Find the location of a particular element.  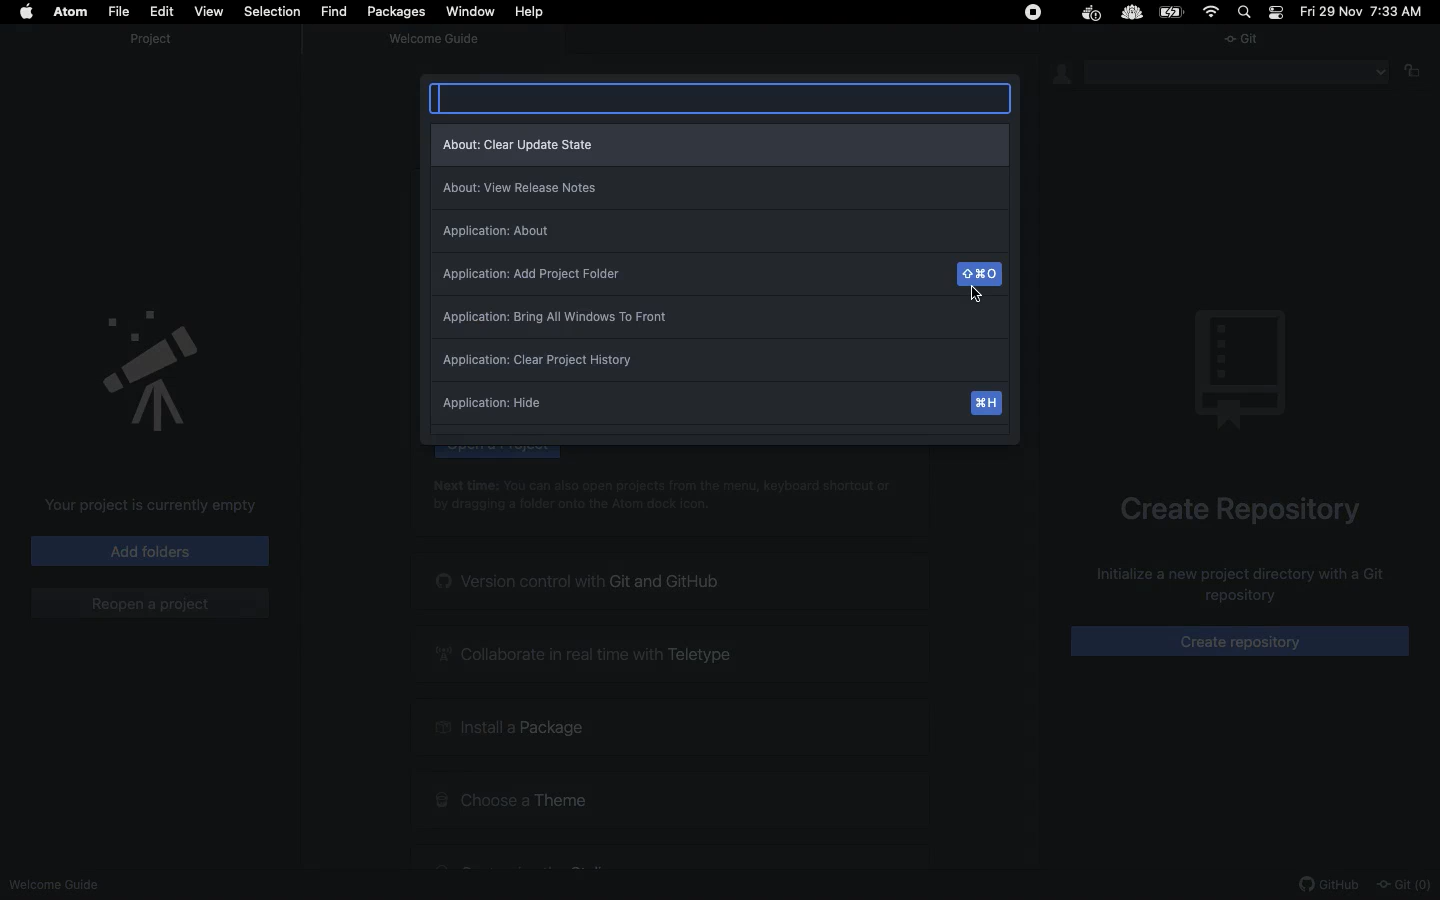

Window is located at coordinates (473, 12).